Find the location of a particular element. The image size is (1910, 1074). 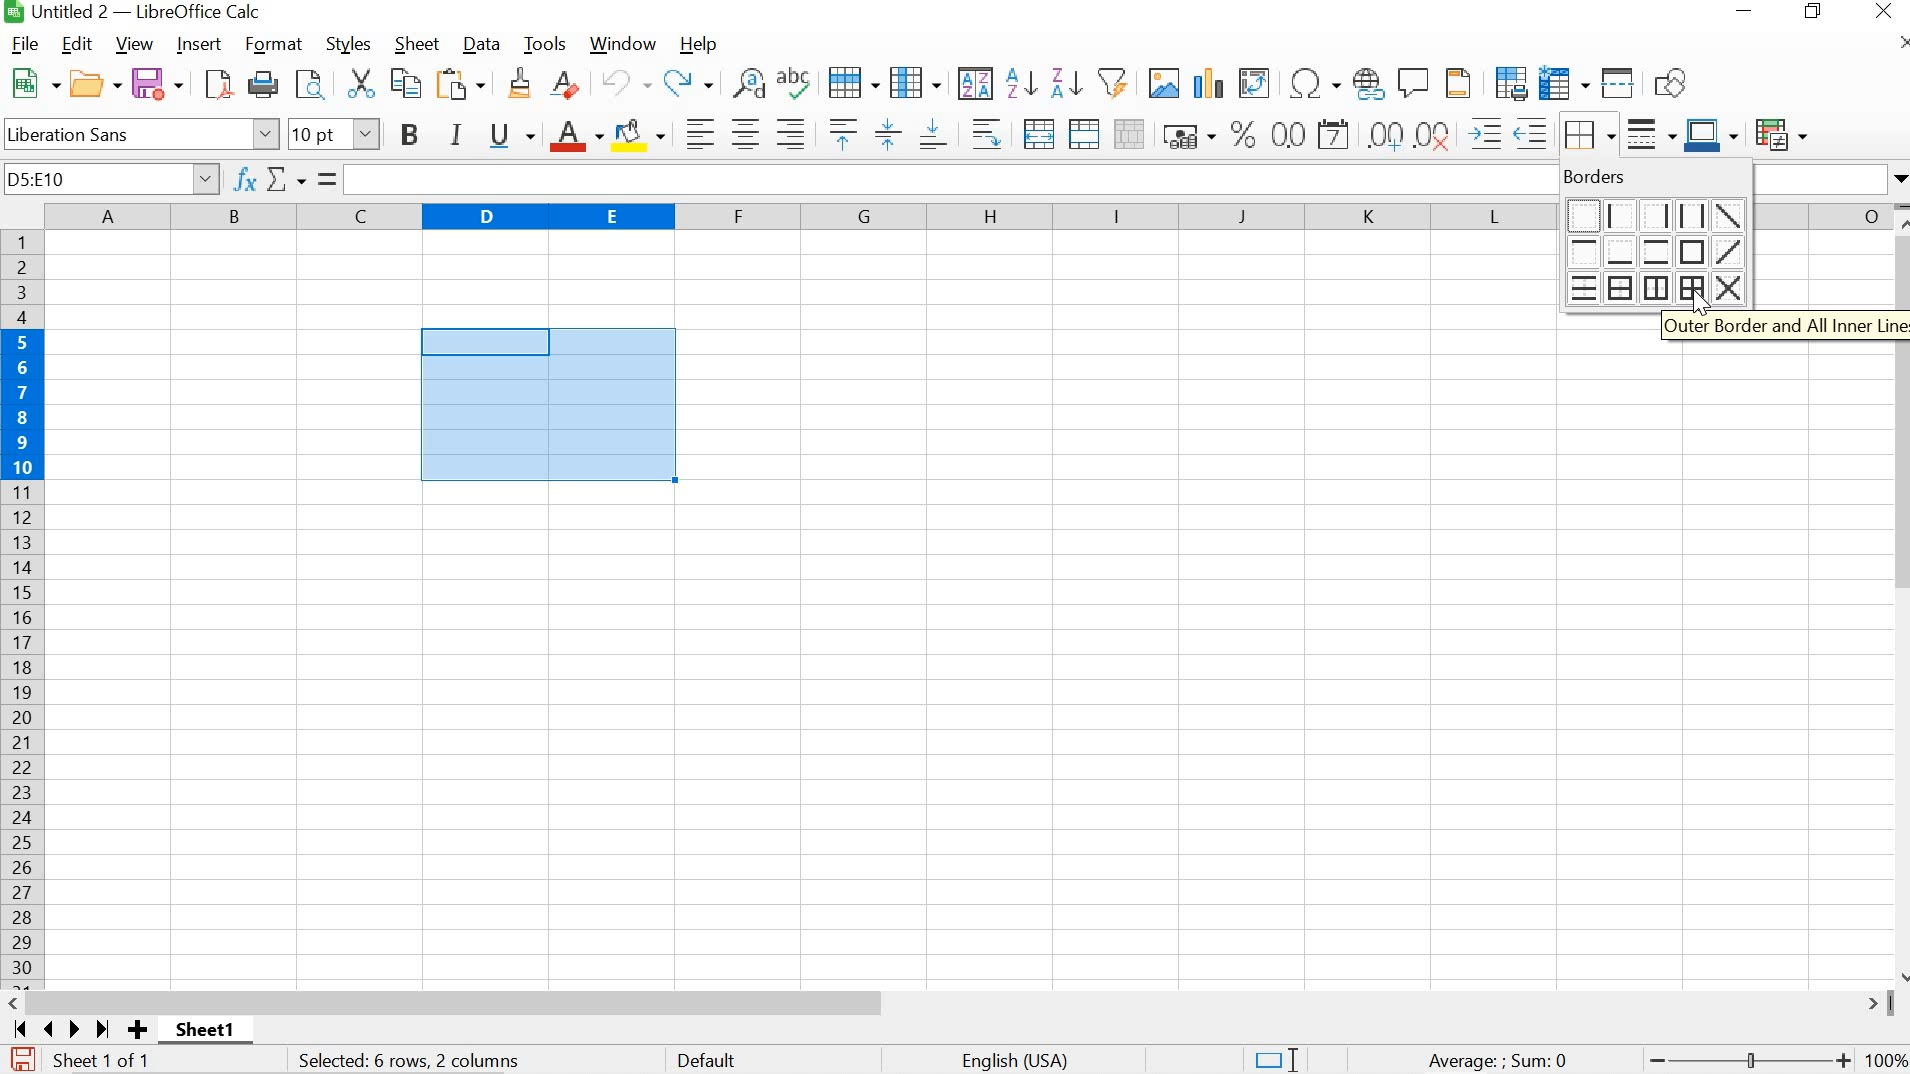

outer border and horizontal lines is located at coordinates (1621, 286).